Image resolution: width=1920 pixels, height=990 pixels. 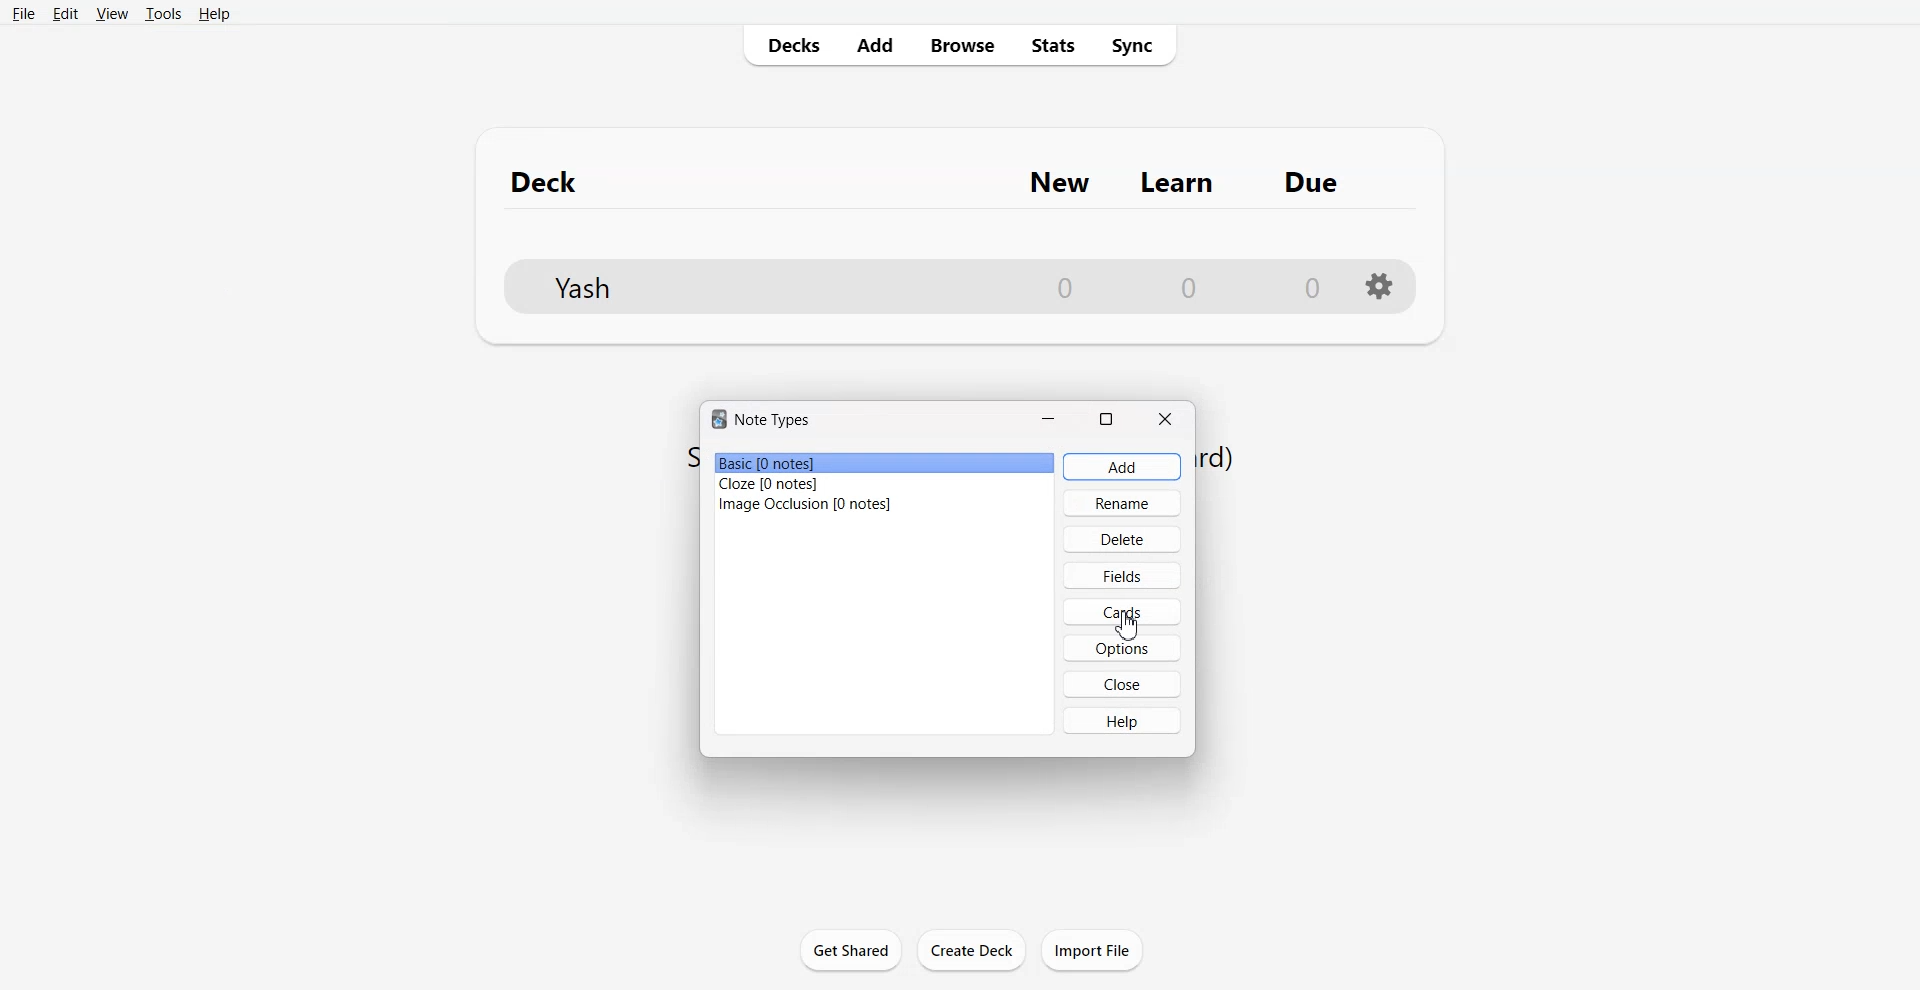 What do you see at coordinates (1122, 503) in the screenshot?
I see `Rename` at bounding box center [1122, 503].